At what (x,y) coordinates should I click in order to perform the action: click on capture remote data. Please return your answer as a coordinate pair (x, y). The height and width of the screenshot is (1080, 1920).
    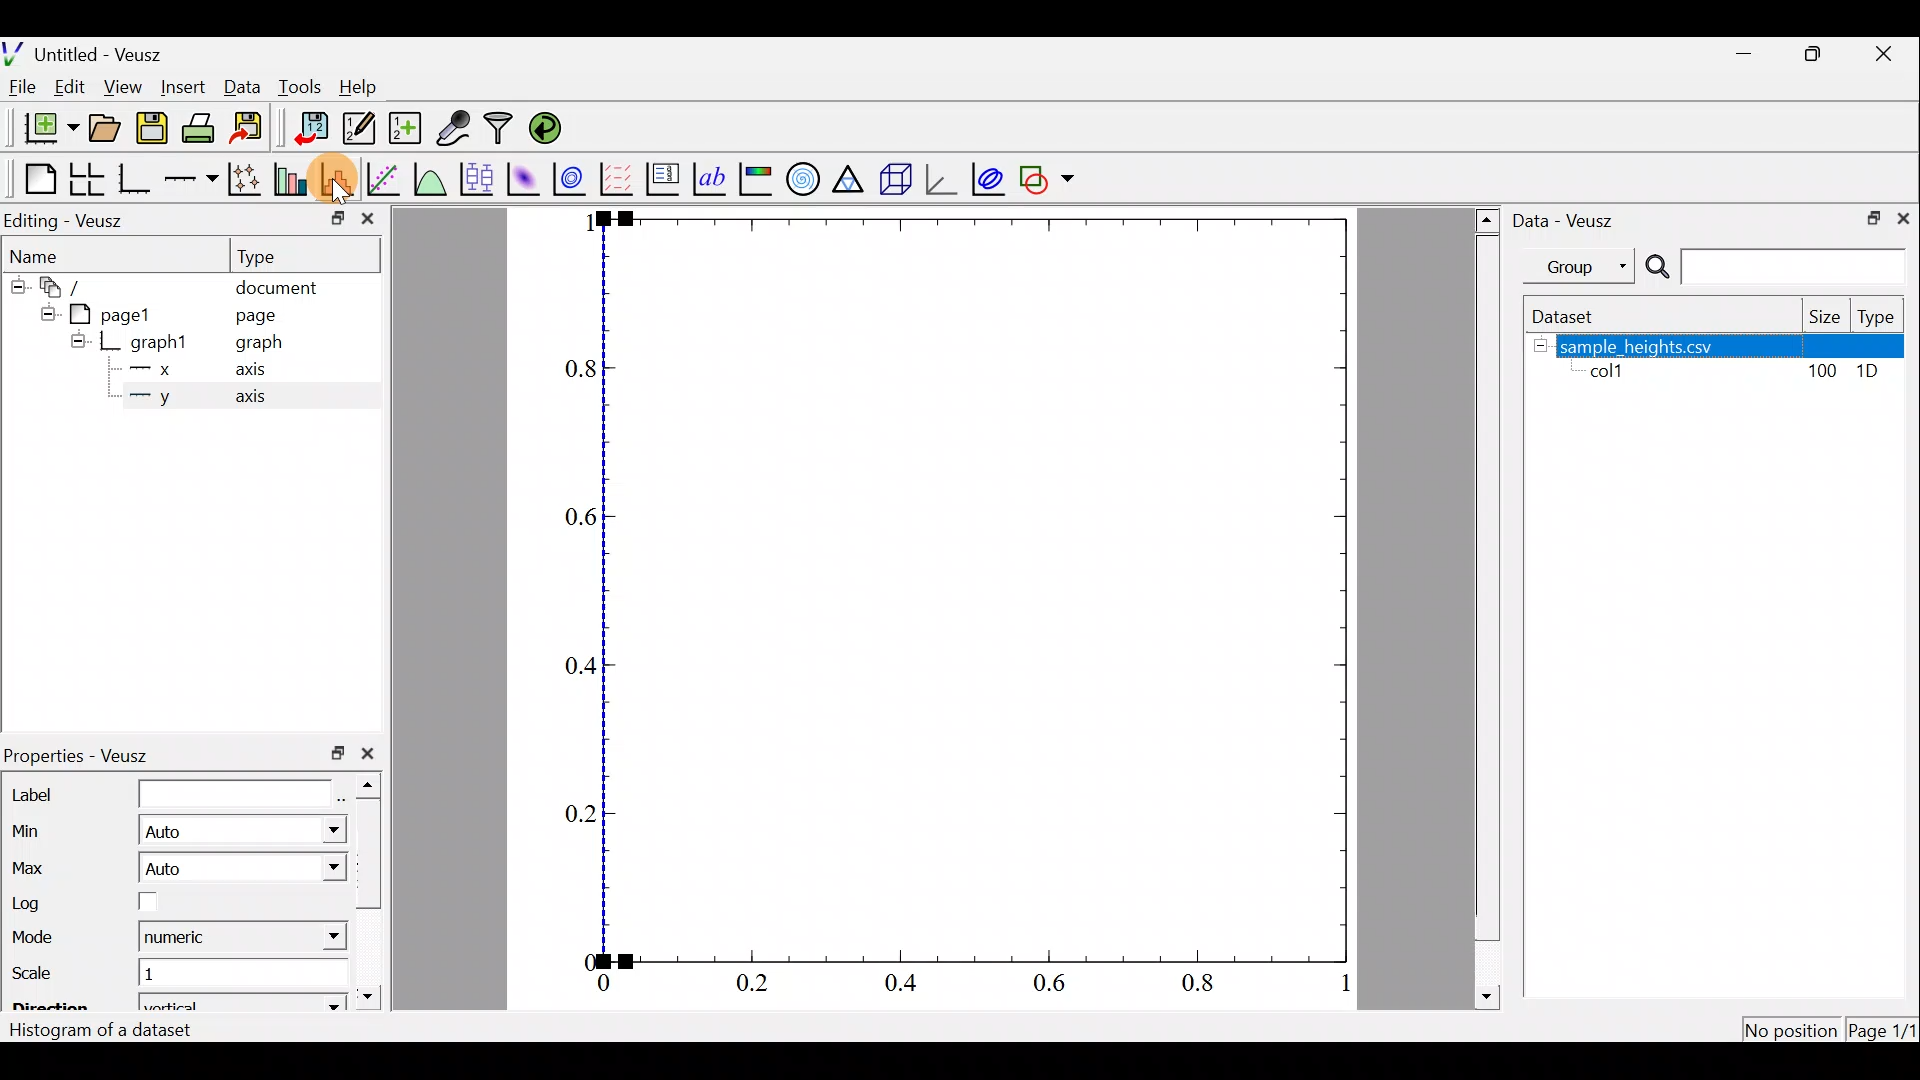
    Looking at the image, I should click on (452, 127).